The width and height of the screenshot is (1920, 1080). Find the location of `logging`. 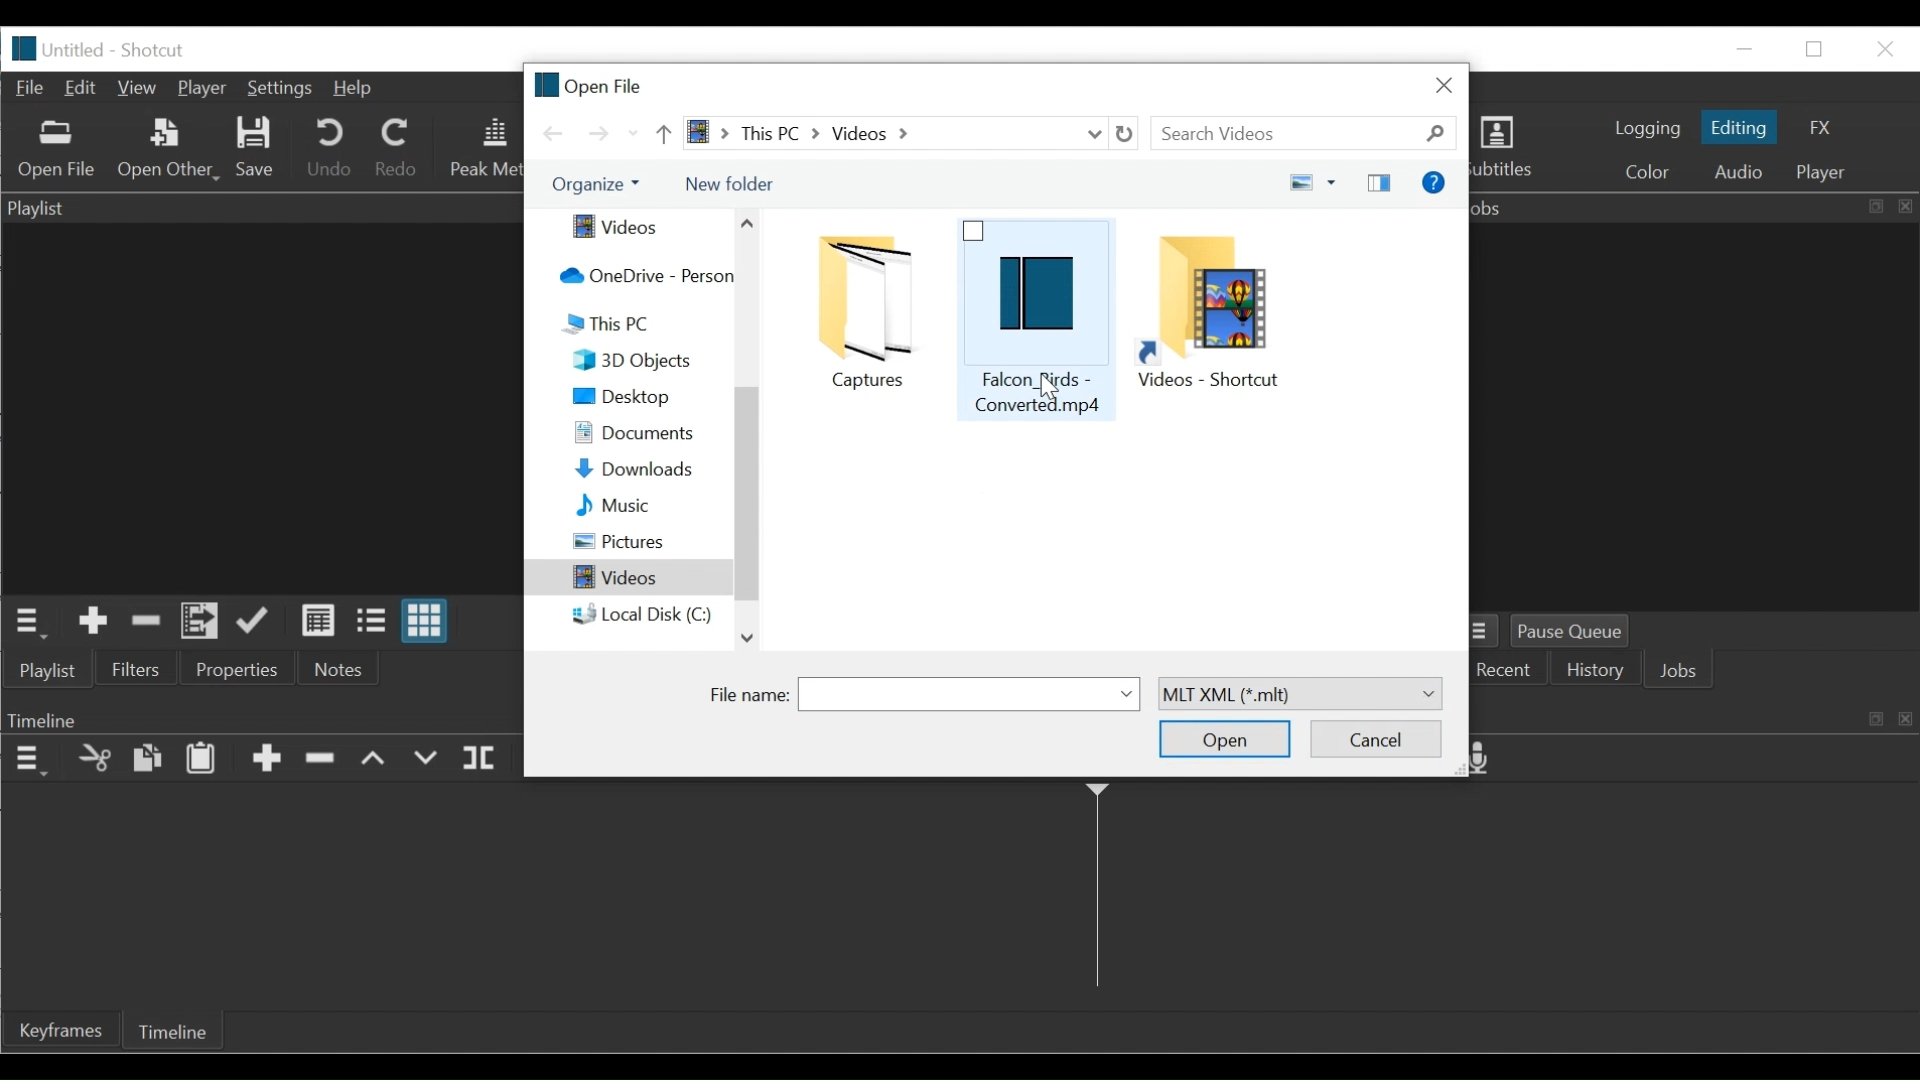

logging is located at coordinates (1645, 130).